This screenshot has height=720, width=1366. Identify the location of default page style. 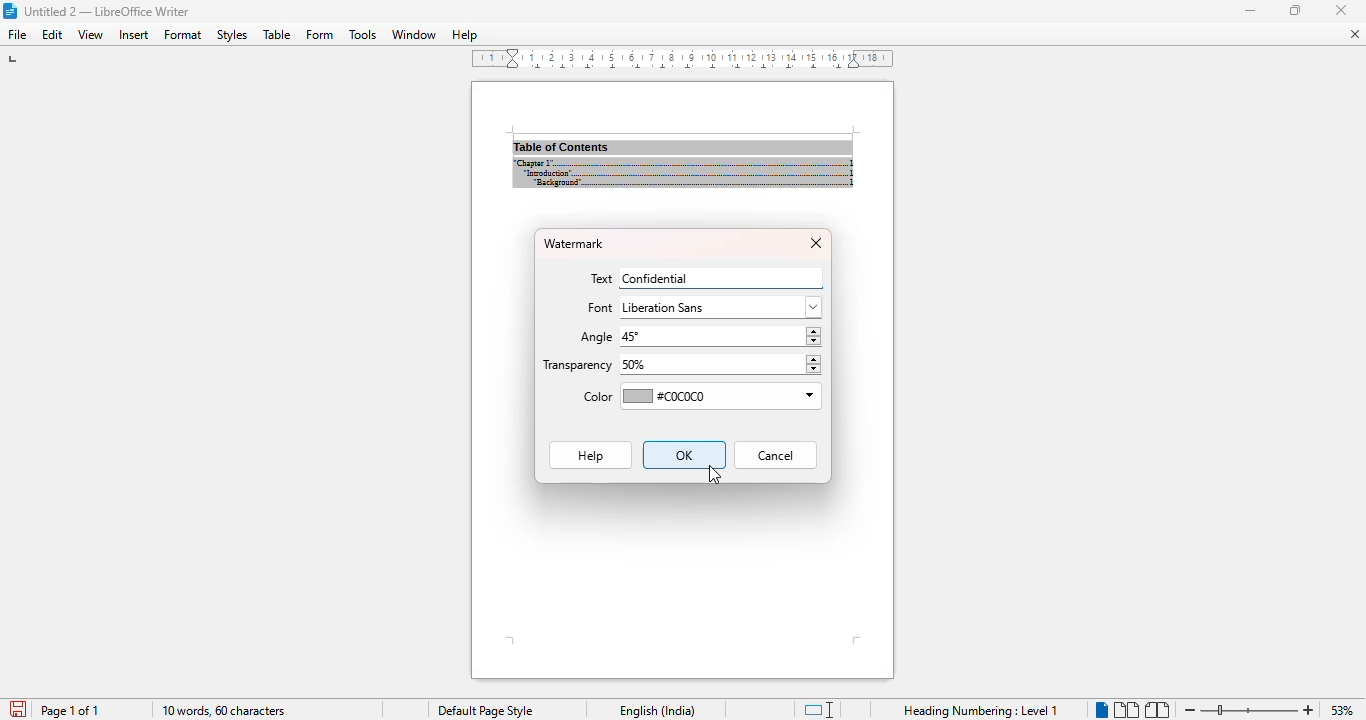
(488, 710).